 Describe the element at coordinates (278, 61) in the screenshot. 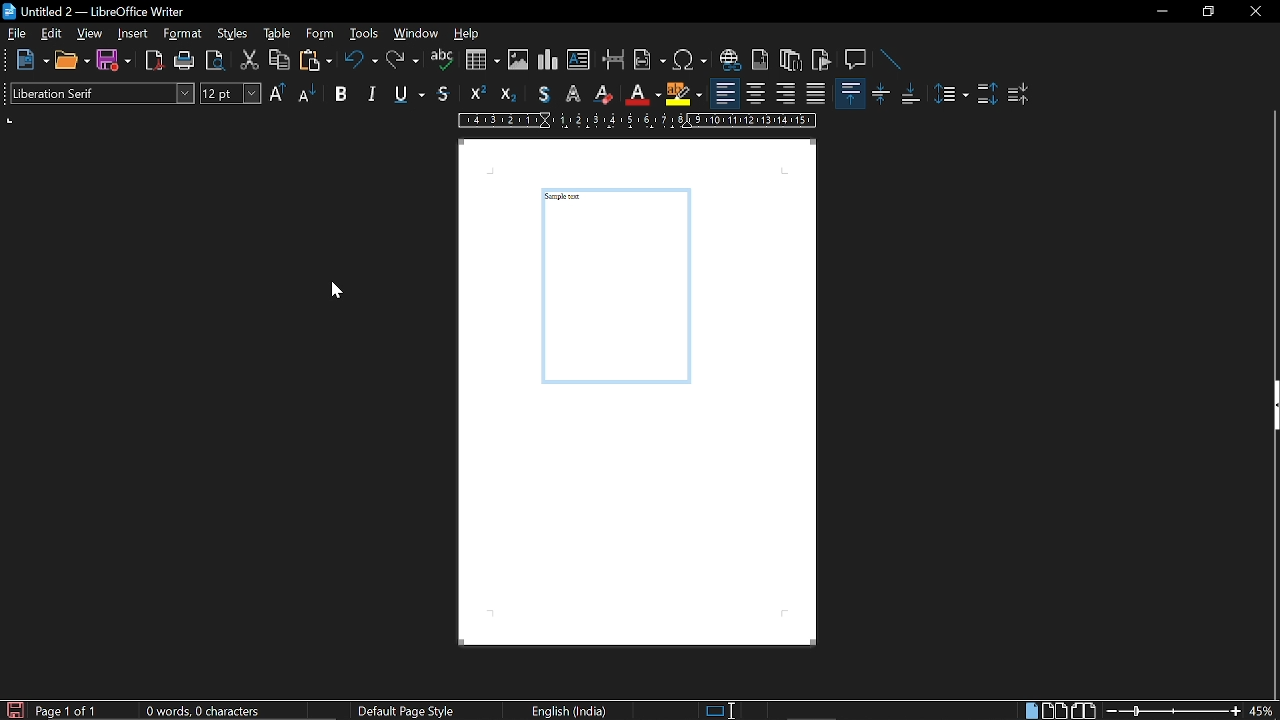

I see `copy` at that location.